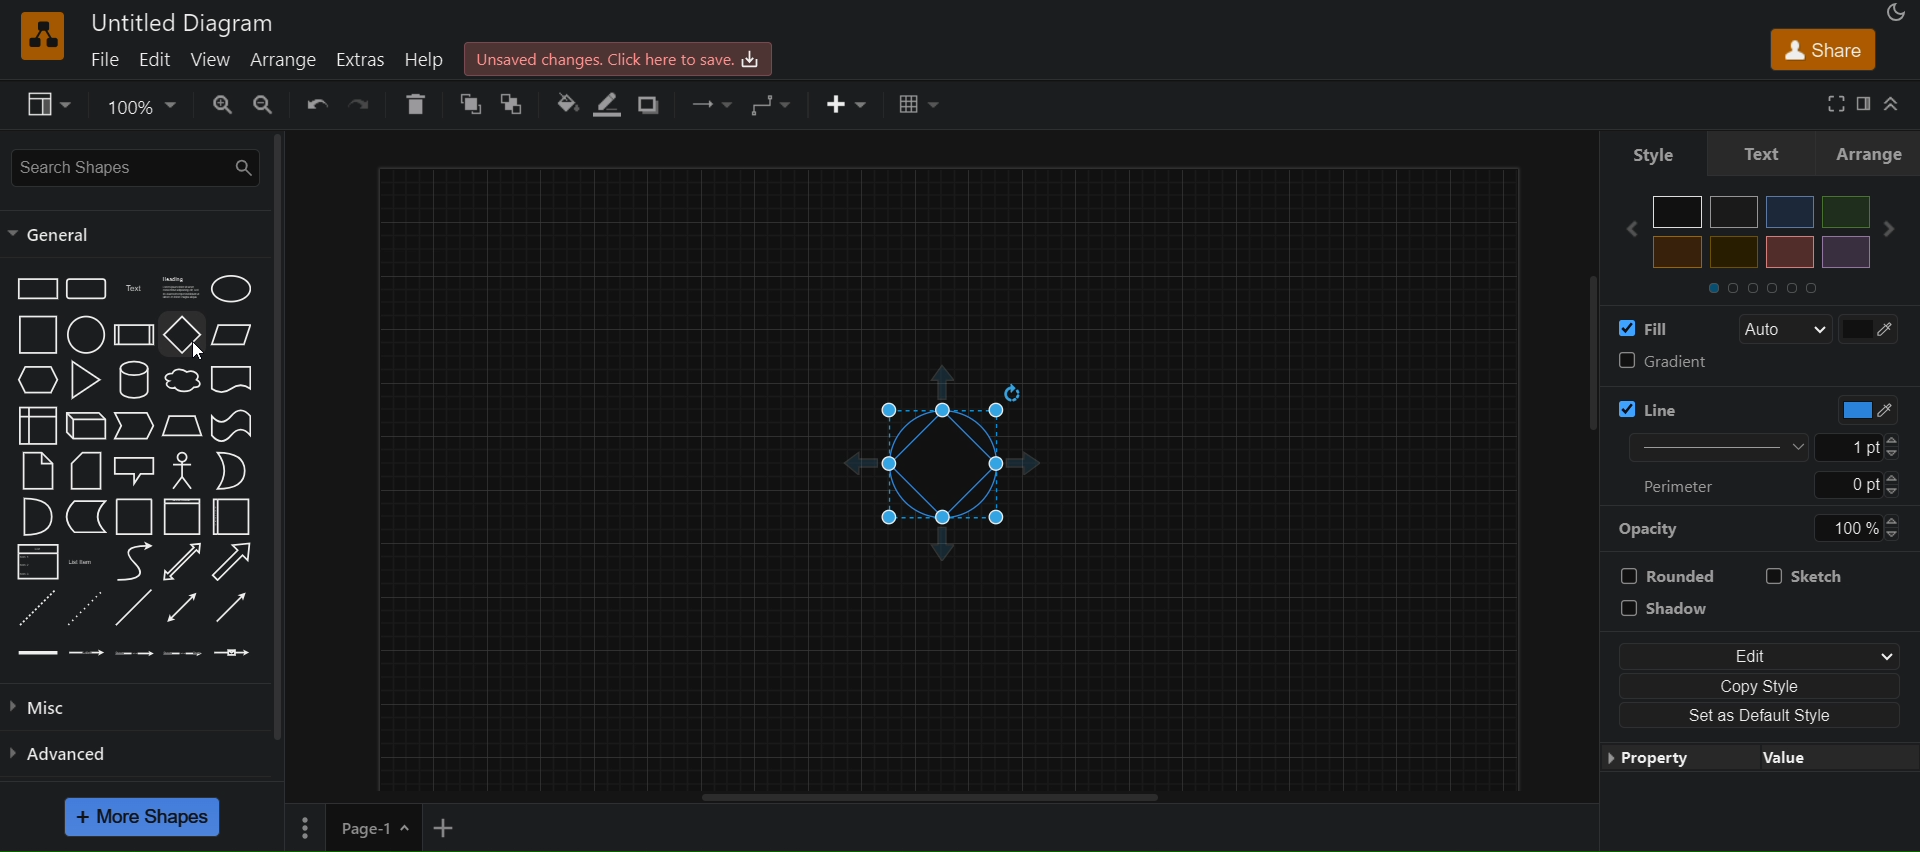 The image size is (1920, 852). I want to click on grey color, so click(1735, 211).